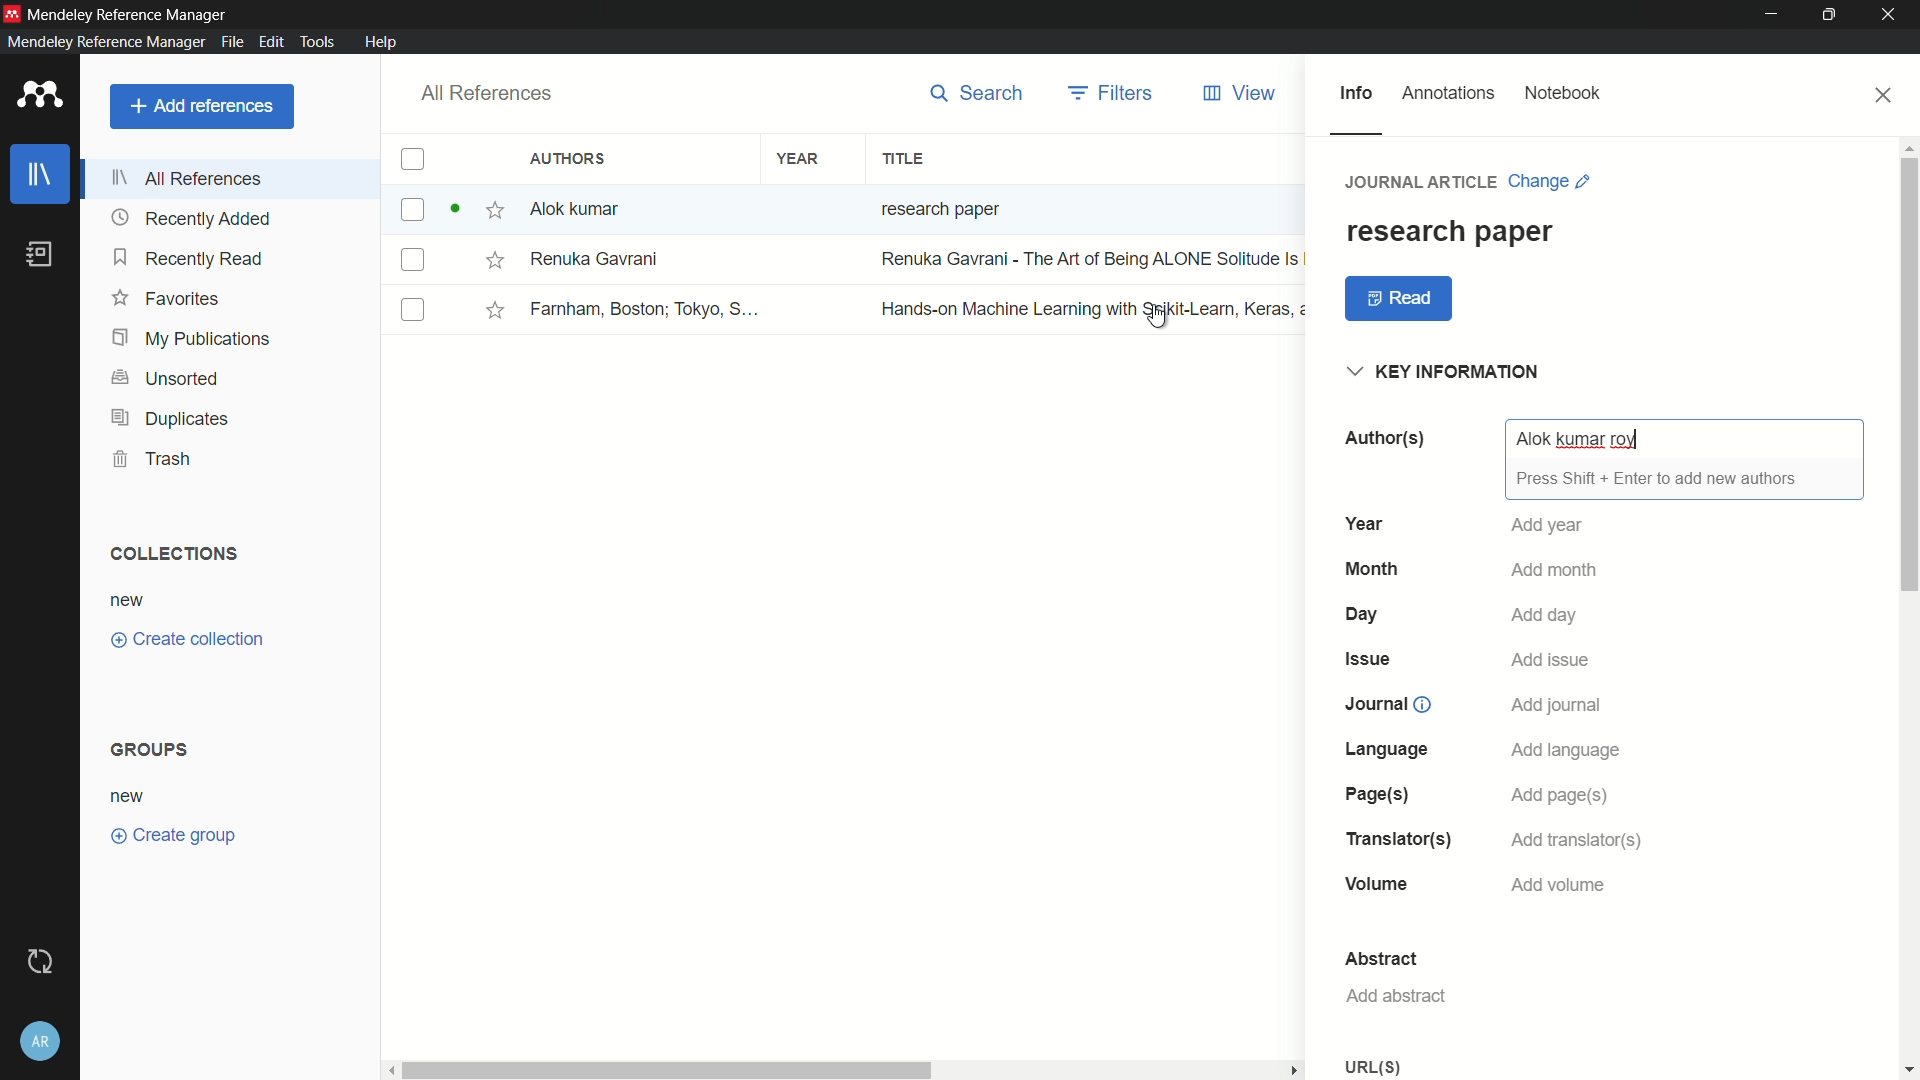 This screenshot has width=1920, height=1080. Describe the element at coordinates (191, 219) in the screenshot. I see `recently added` at that location.